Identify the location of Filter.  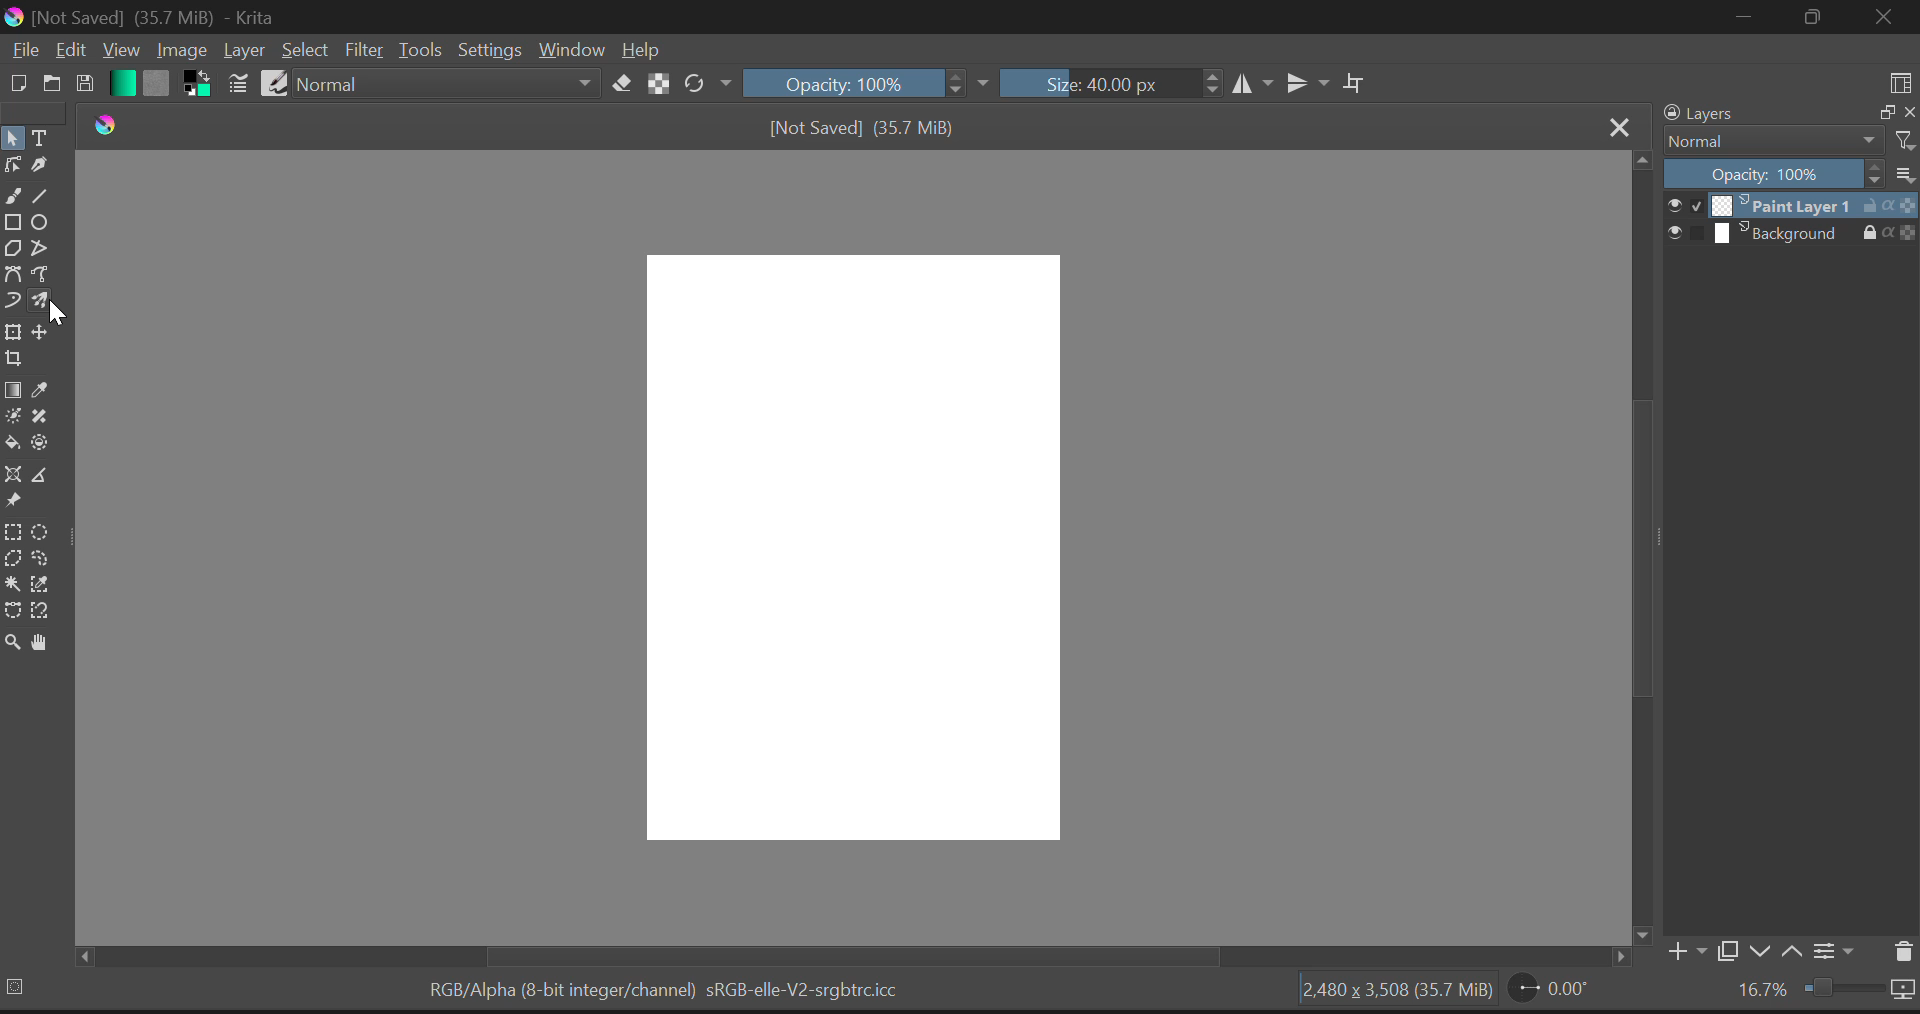
(366, 51).